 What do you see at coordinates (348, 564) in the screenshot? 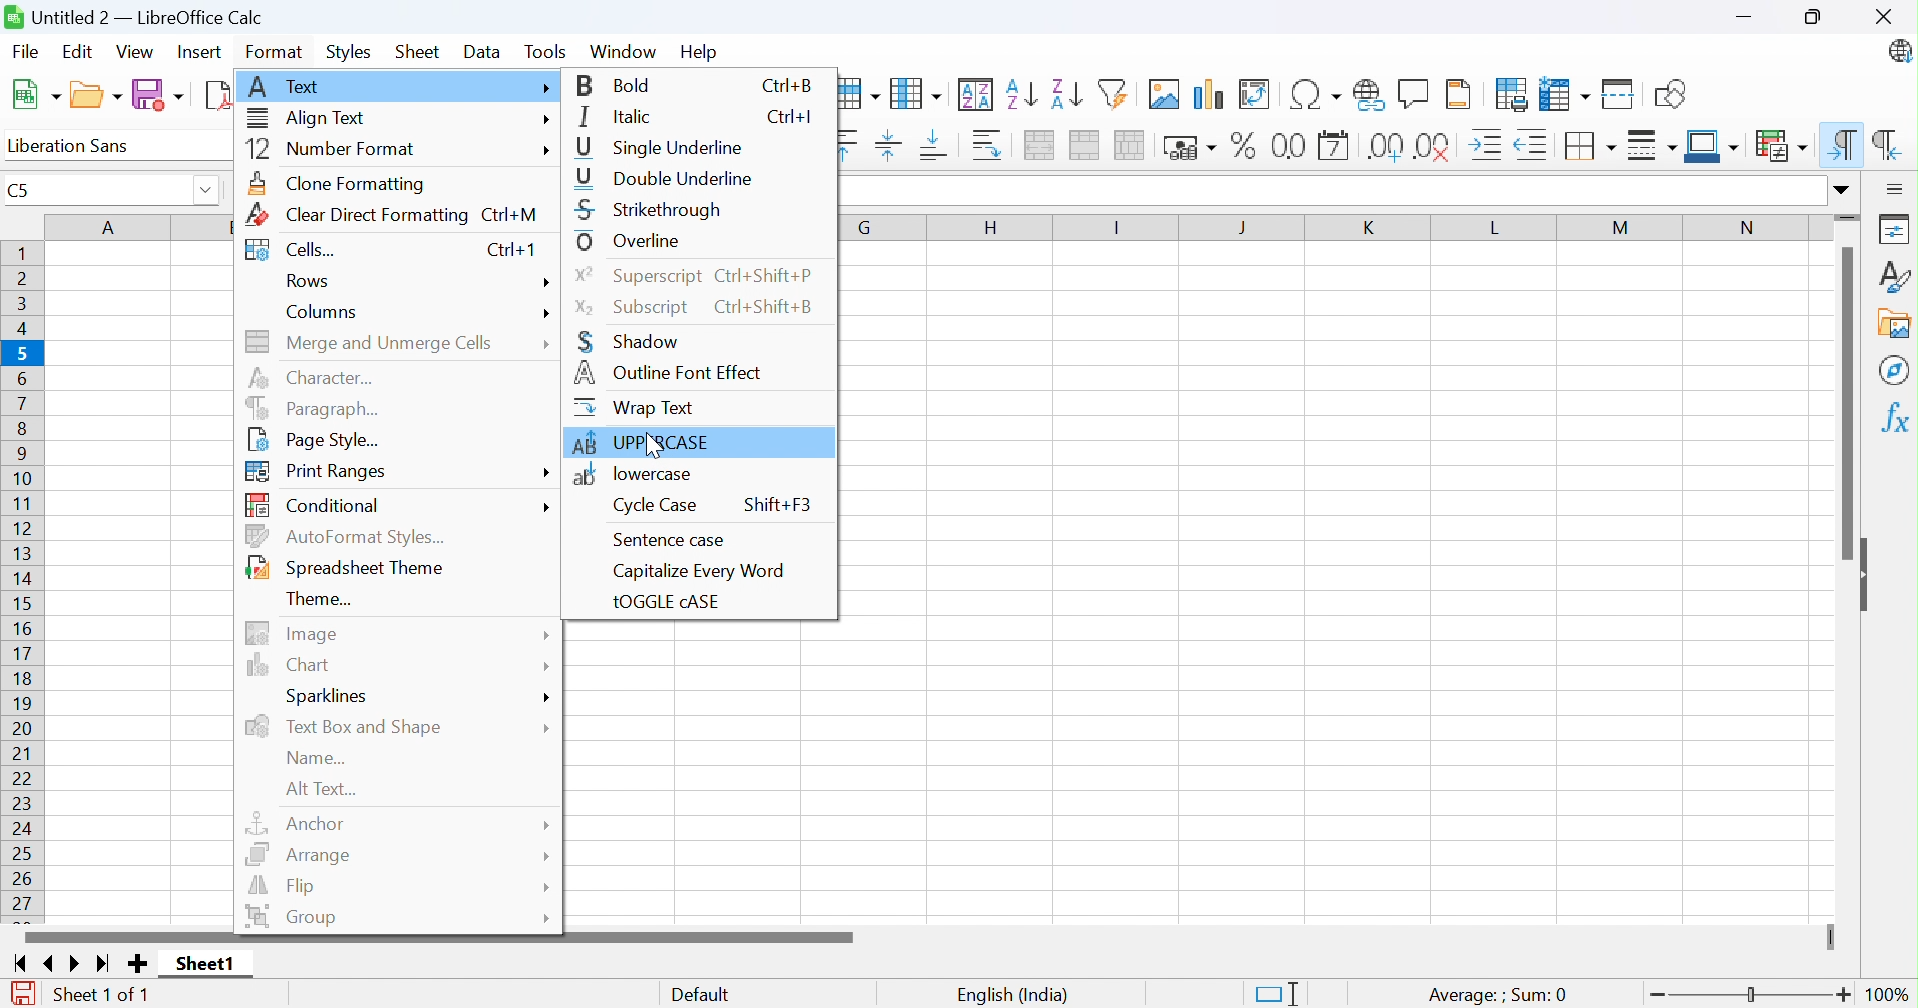
I see `Spreadsheet theme` at bounding box center [348, 564].